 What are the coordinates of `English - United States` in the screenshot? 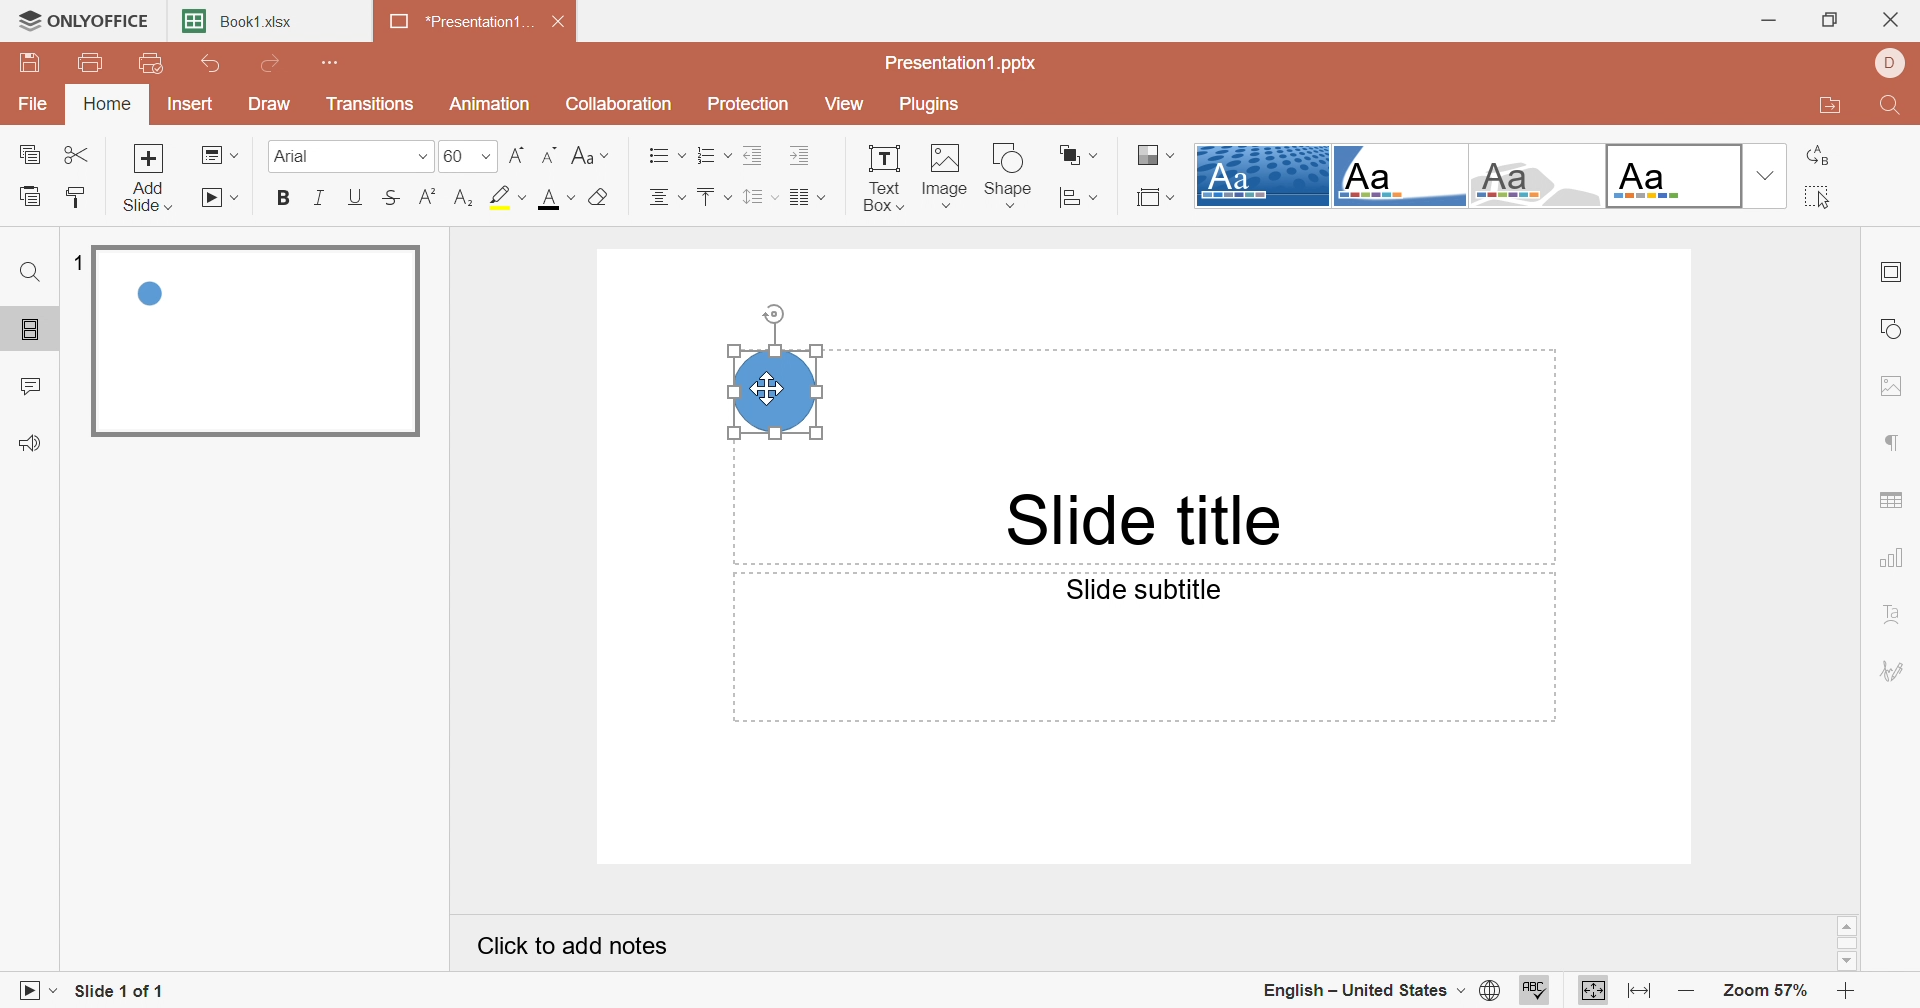 It's located at (1362, 992).